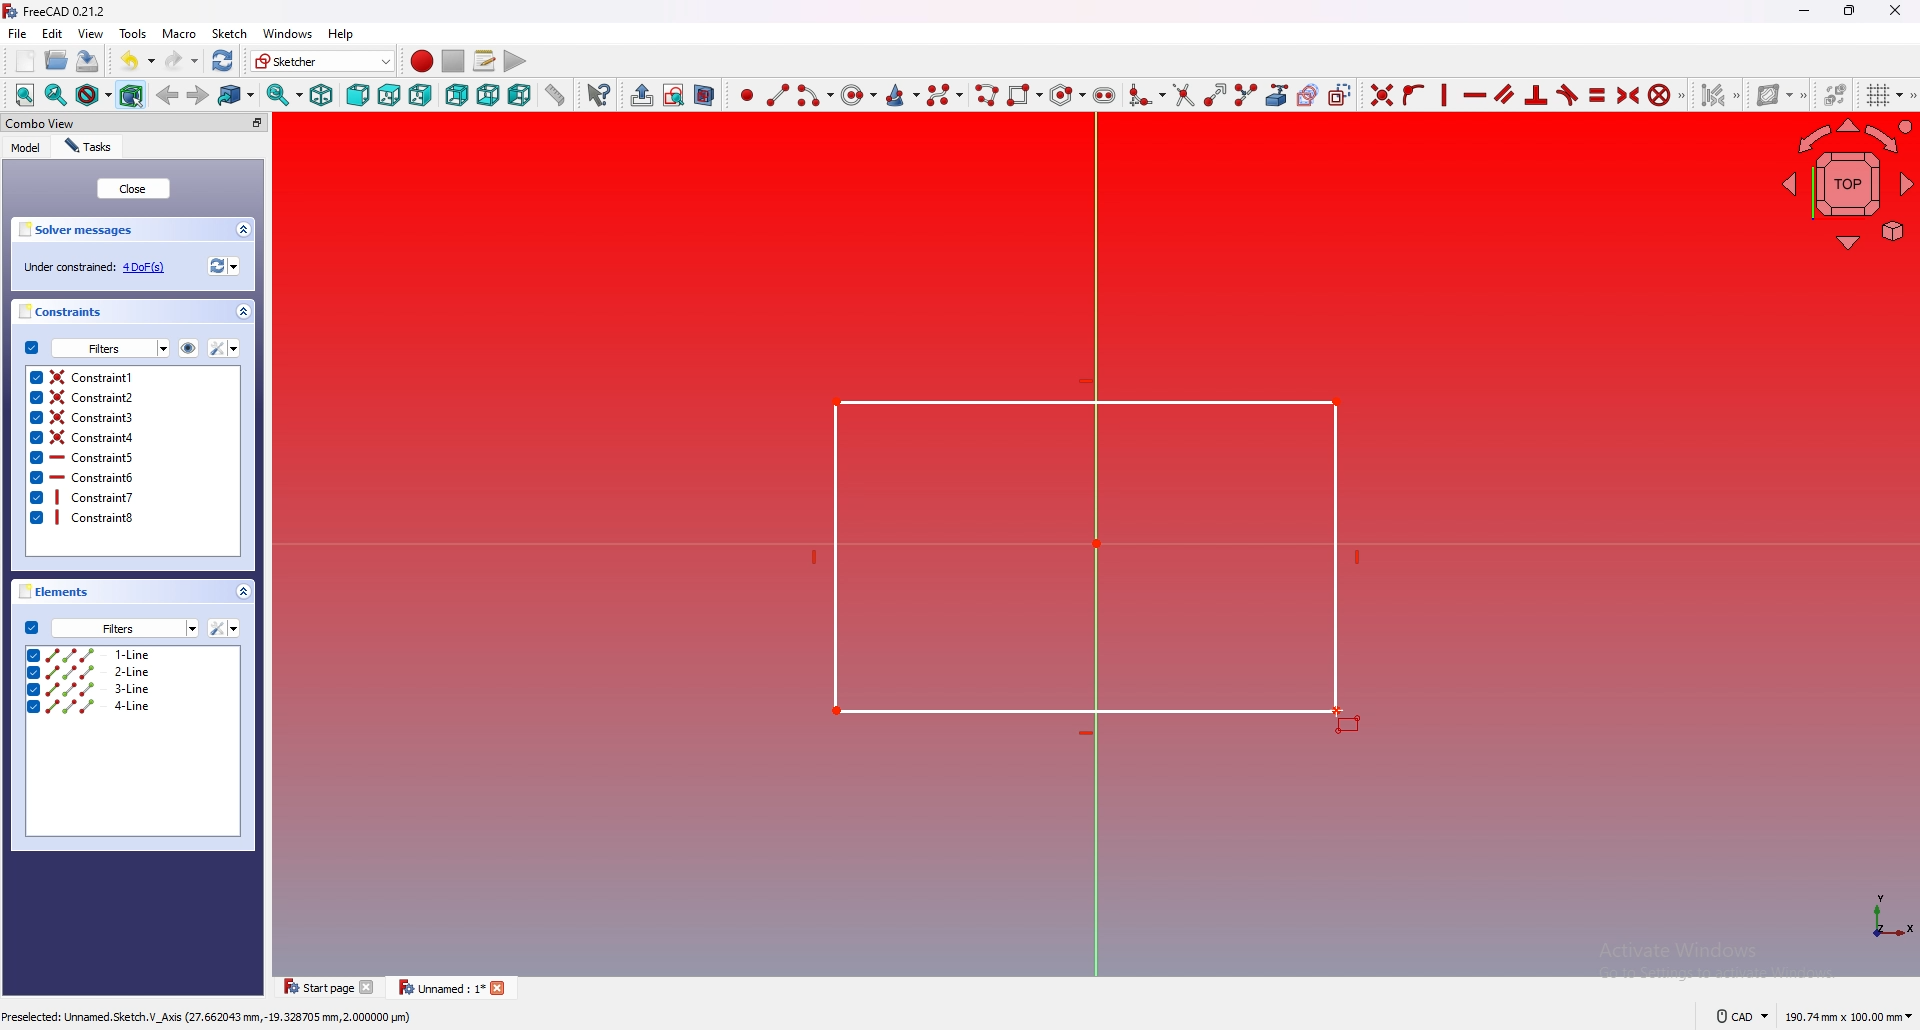 The image size is (1920, 1030). Describe the element at coordinates (18, 33) in the screenshot. I see `file` at that location.